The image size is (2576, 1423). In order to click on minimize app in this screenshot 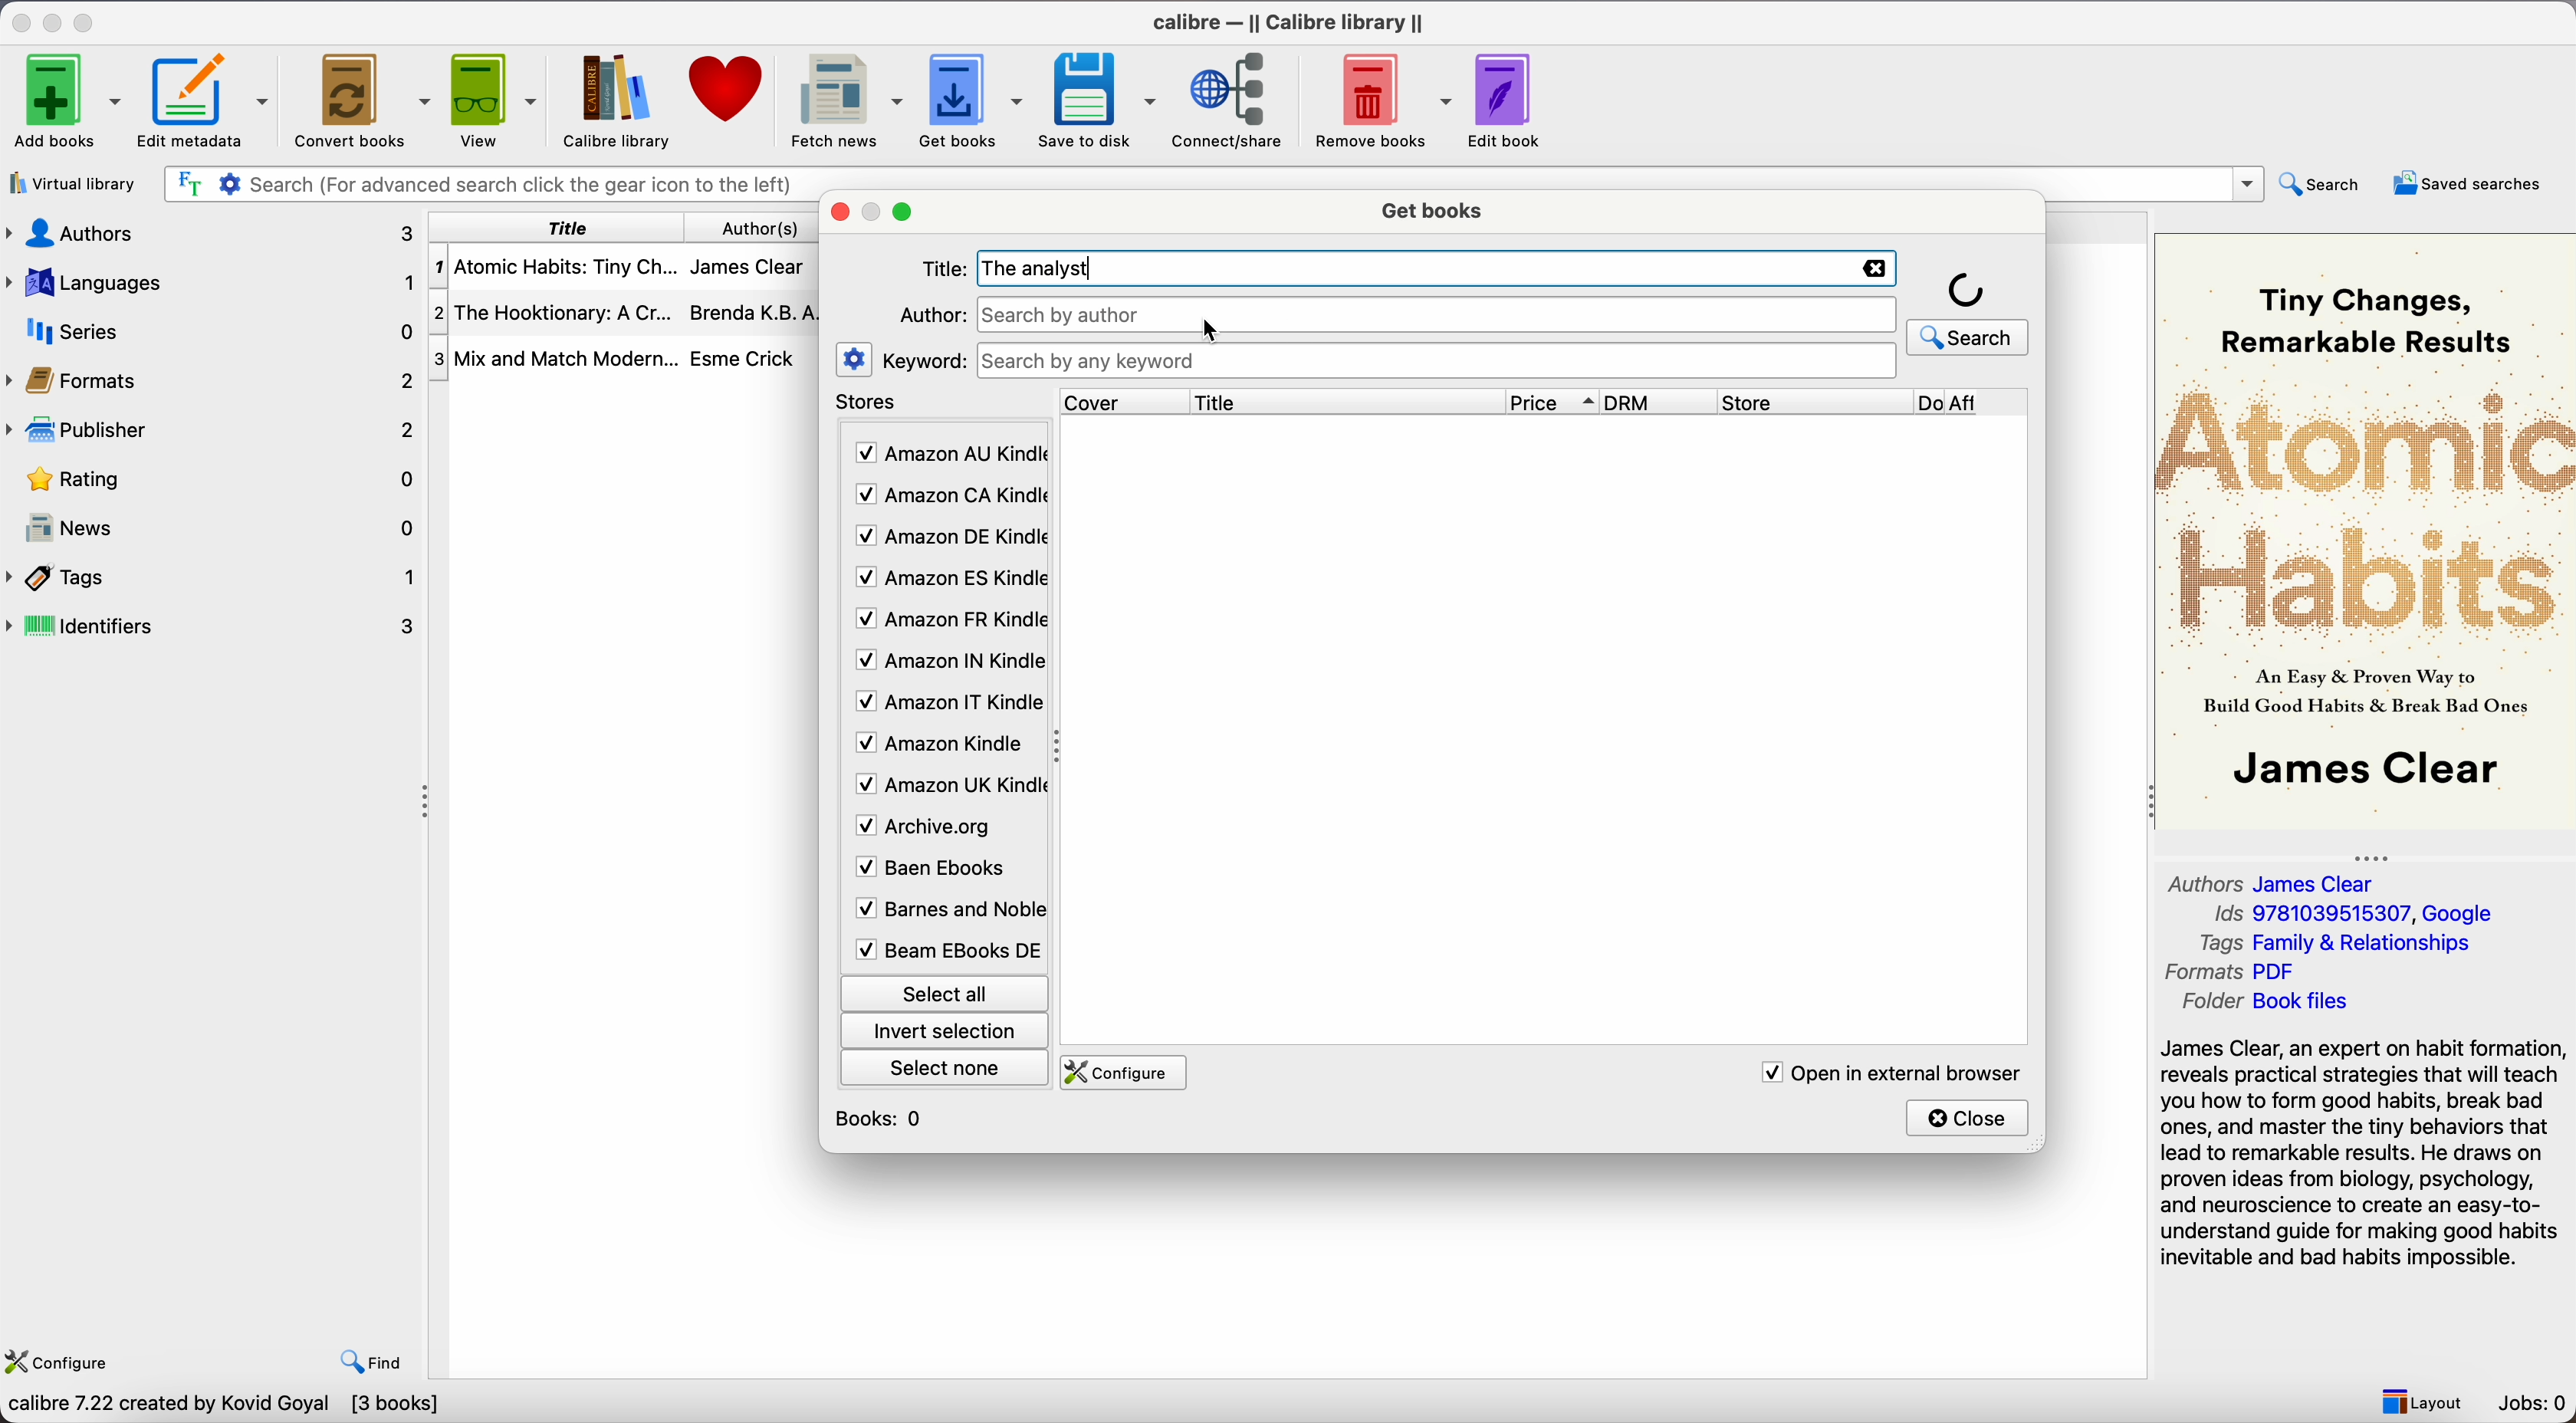, I will do `click(56, 20)`.